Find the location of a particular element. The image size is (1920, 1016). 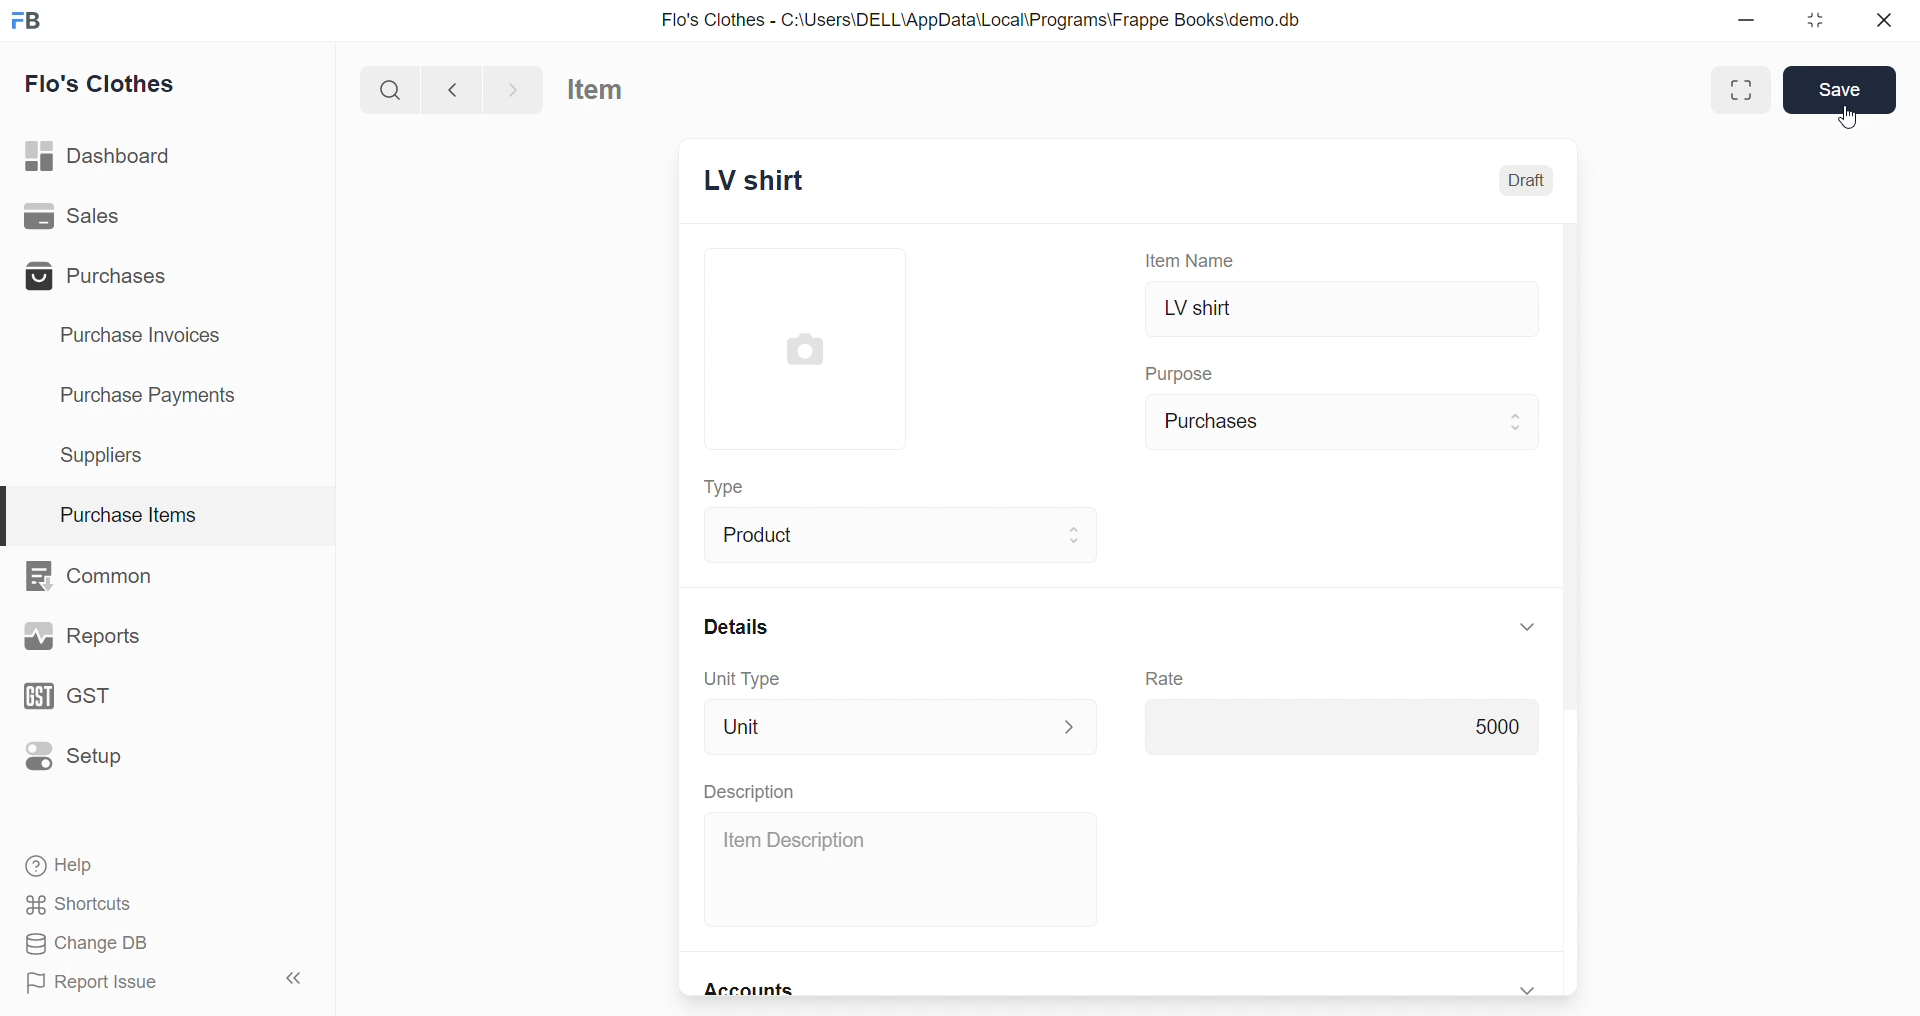

close is located at coordinates (1877, 20).